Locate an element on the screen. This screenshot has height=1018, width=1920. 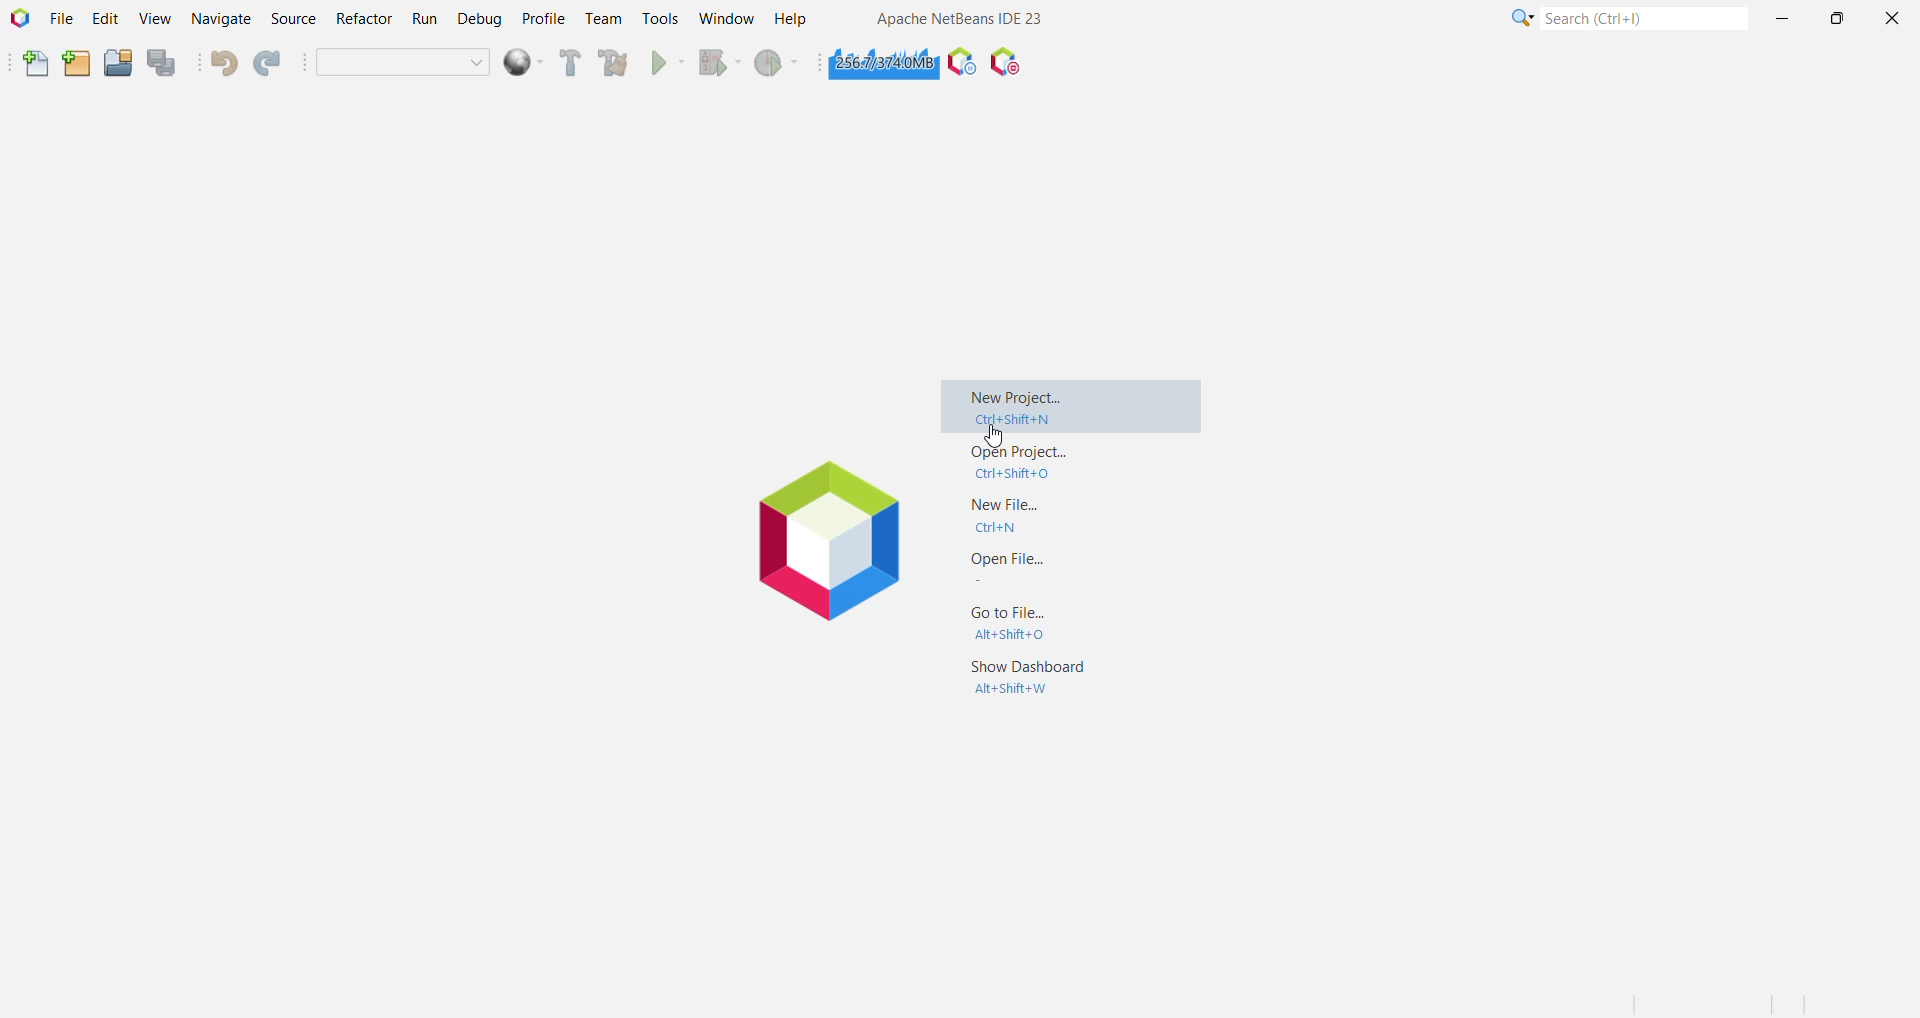
New File is located at coordinates (32, 63).